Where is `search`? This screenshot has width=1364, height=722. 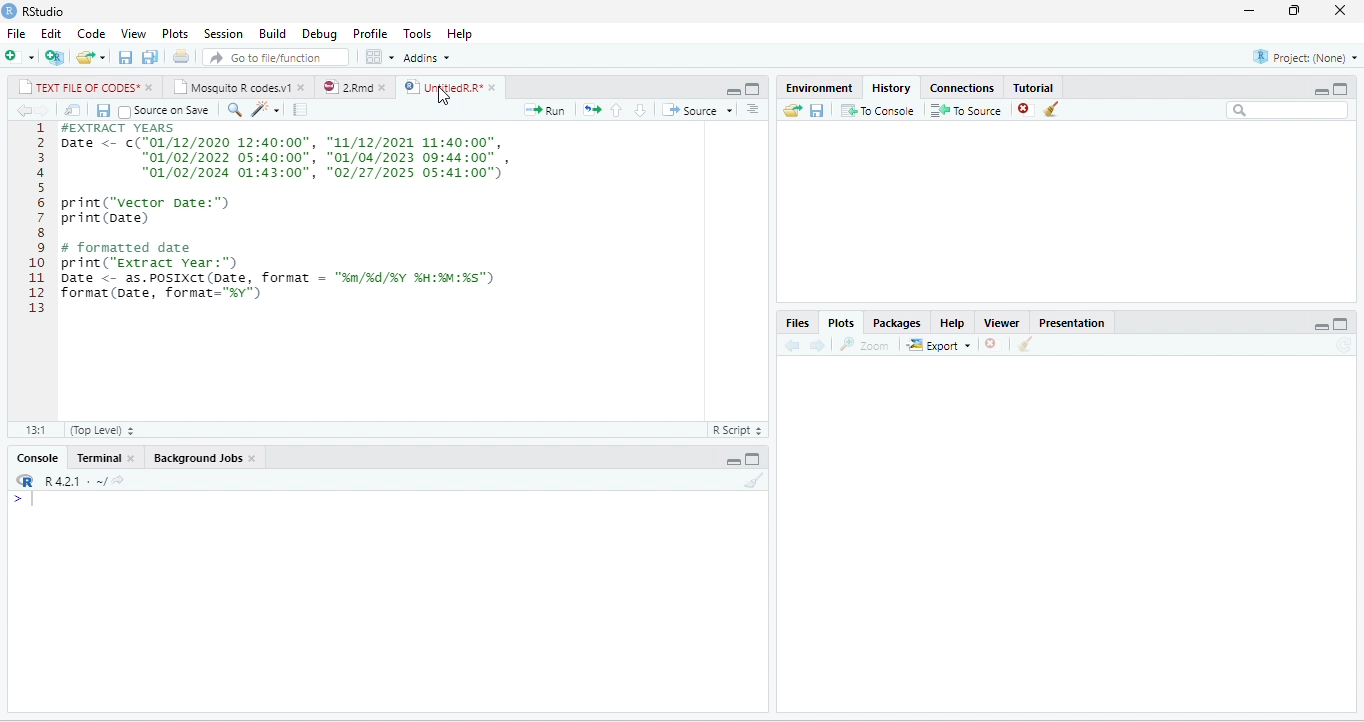
search is located at coordinates (234, 110).